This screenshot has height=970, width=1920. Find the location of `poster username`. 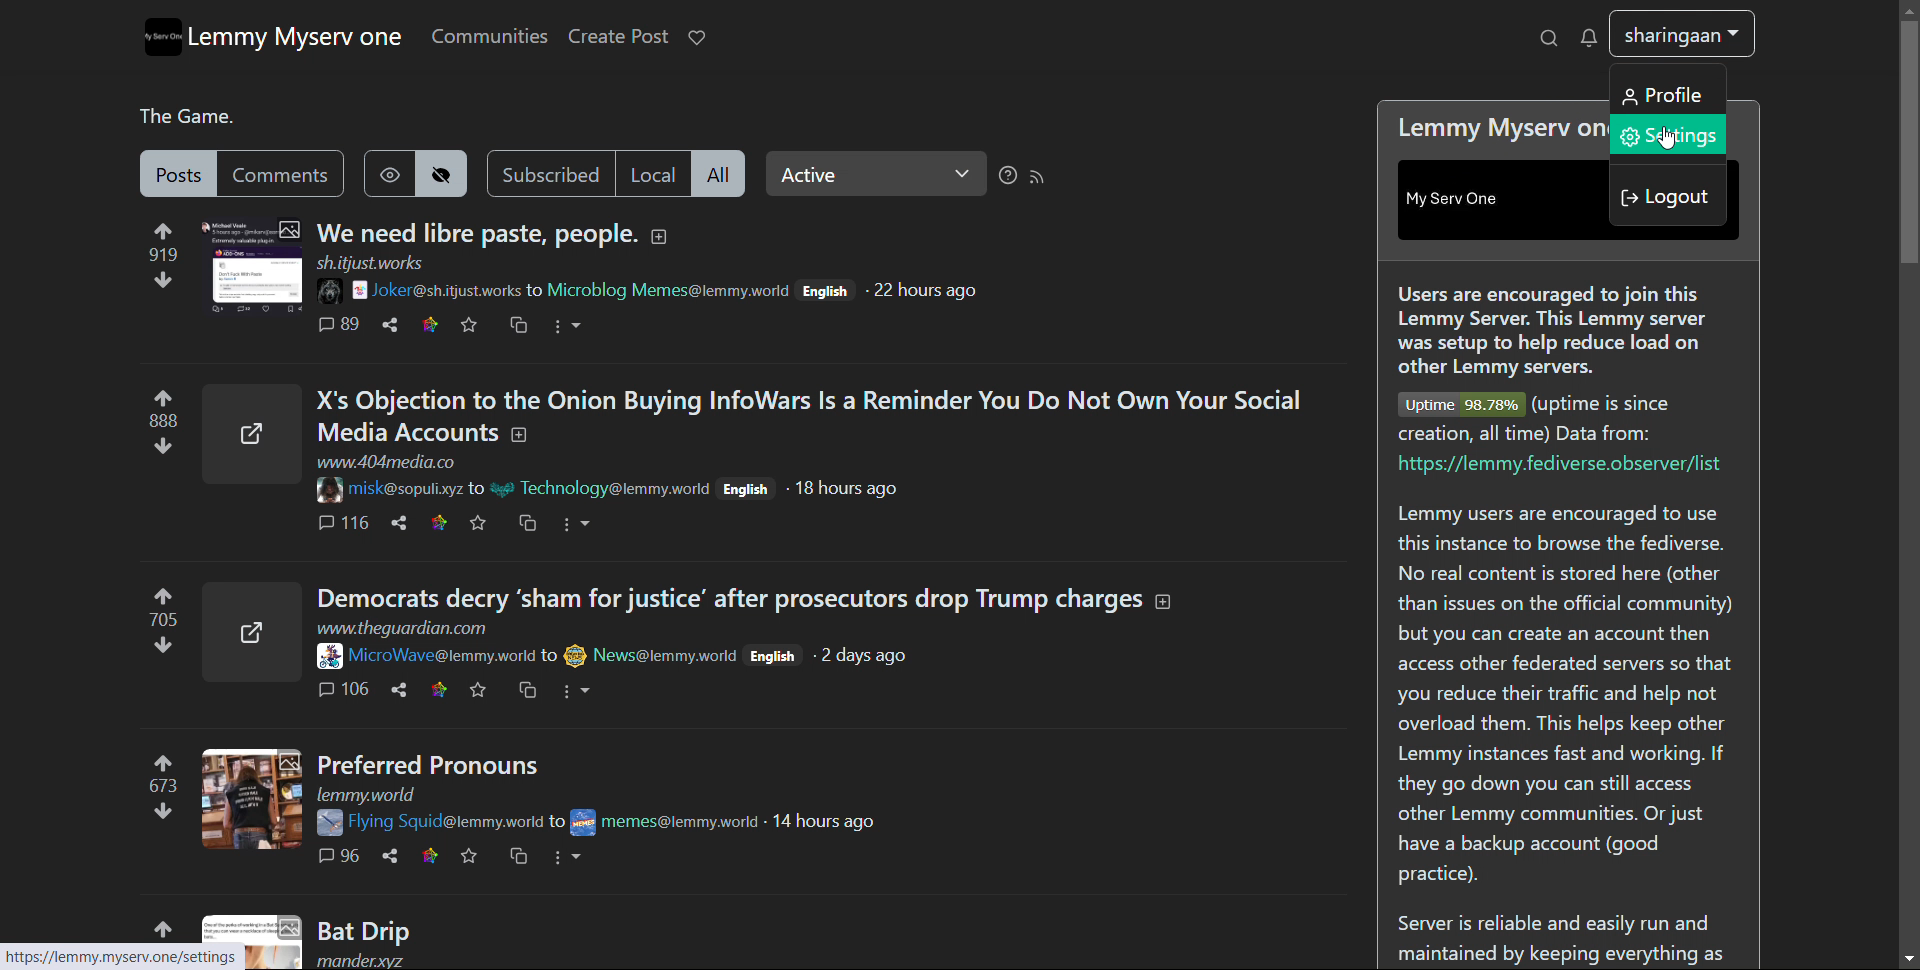

poster username is located at coordinates (684, 822).